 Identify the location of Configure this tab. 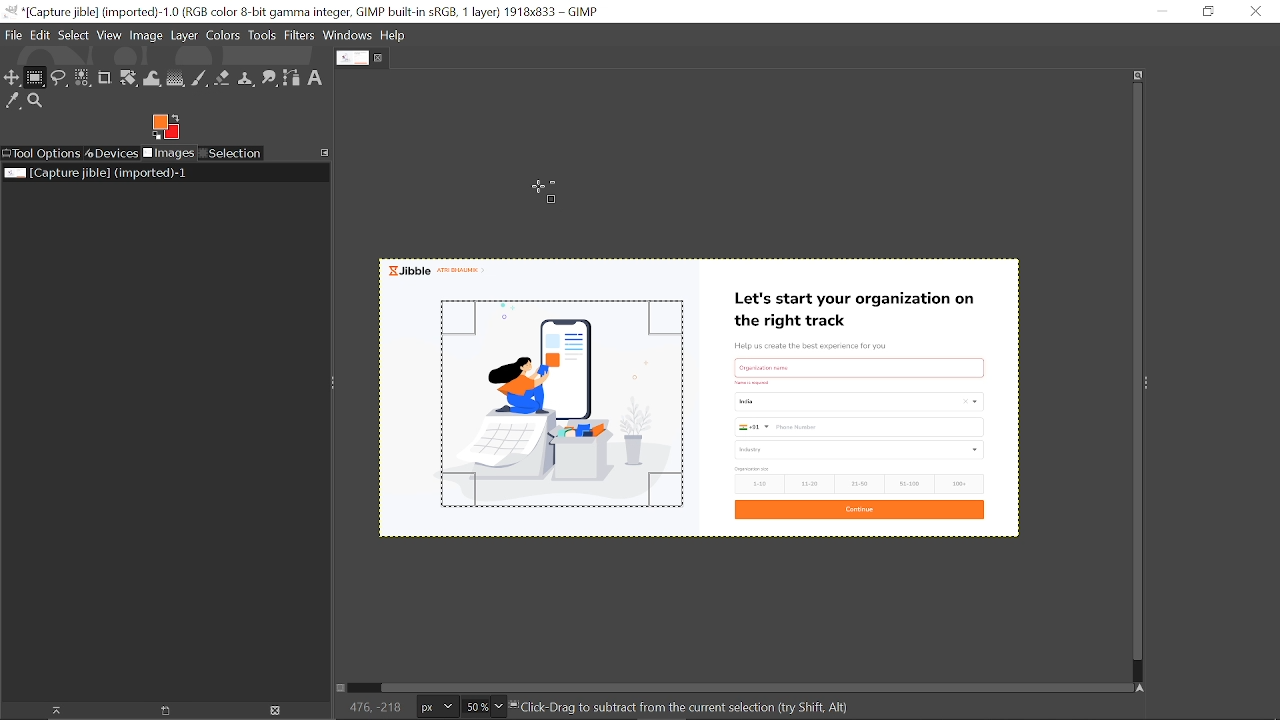
(326, 152).